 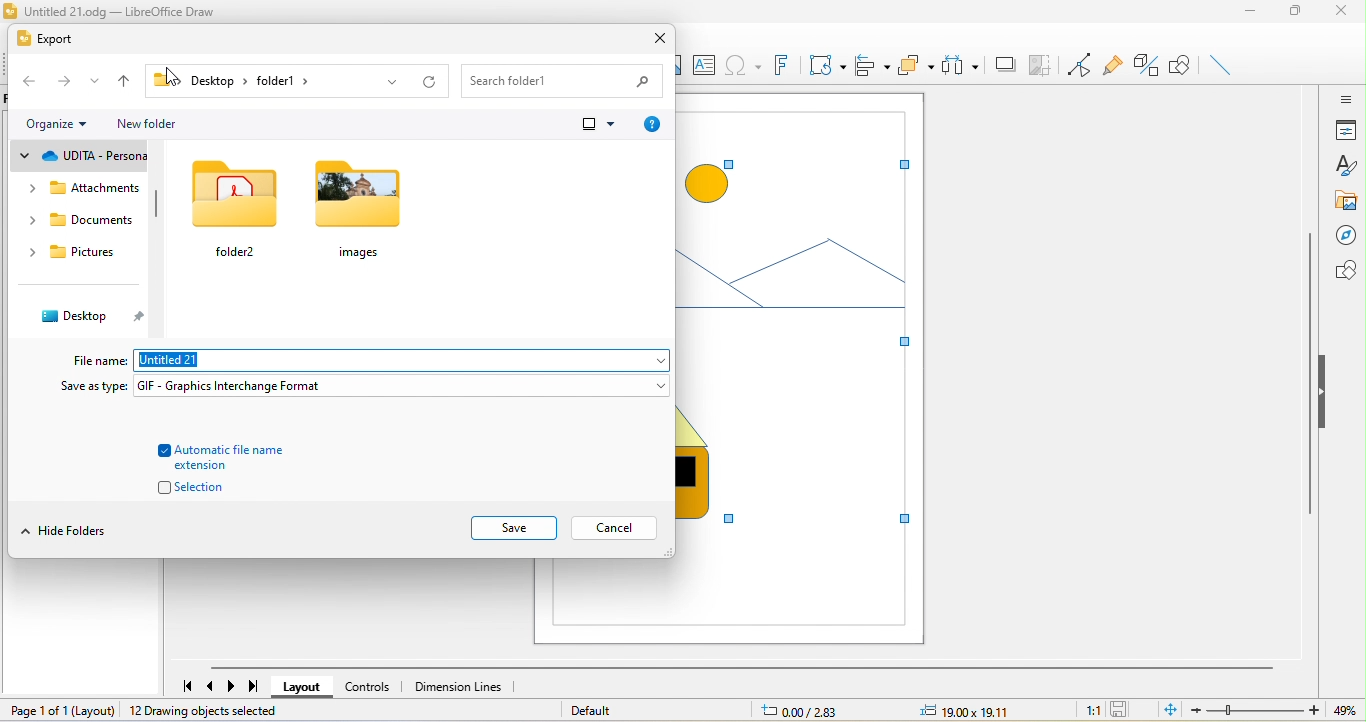 What do you see at coordinates (1247, 15) in the screenshot?
I see `minimize` at bounding box center [1247, 15].